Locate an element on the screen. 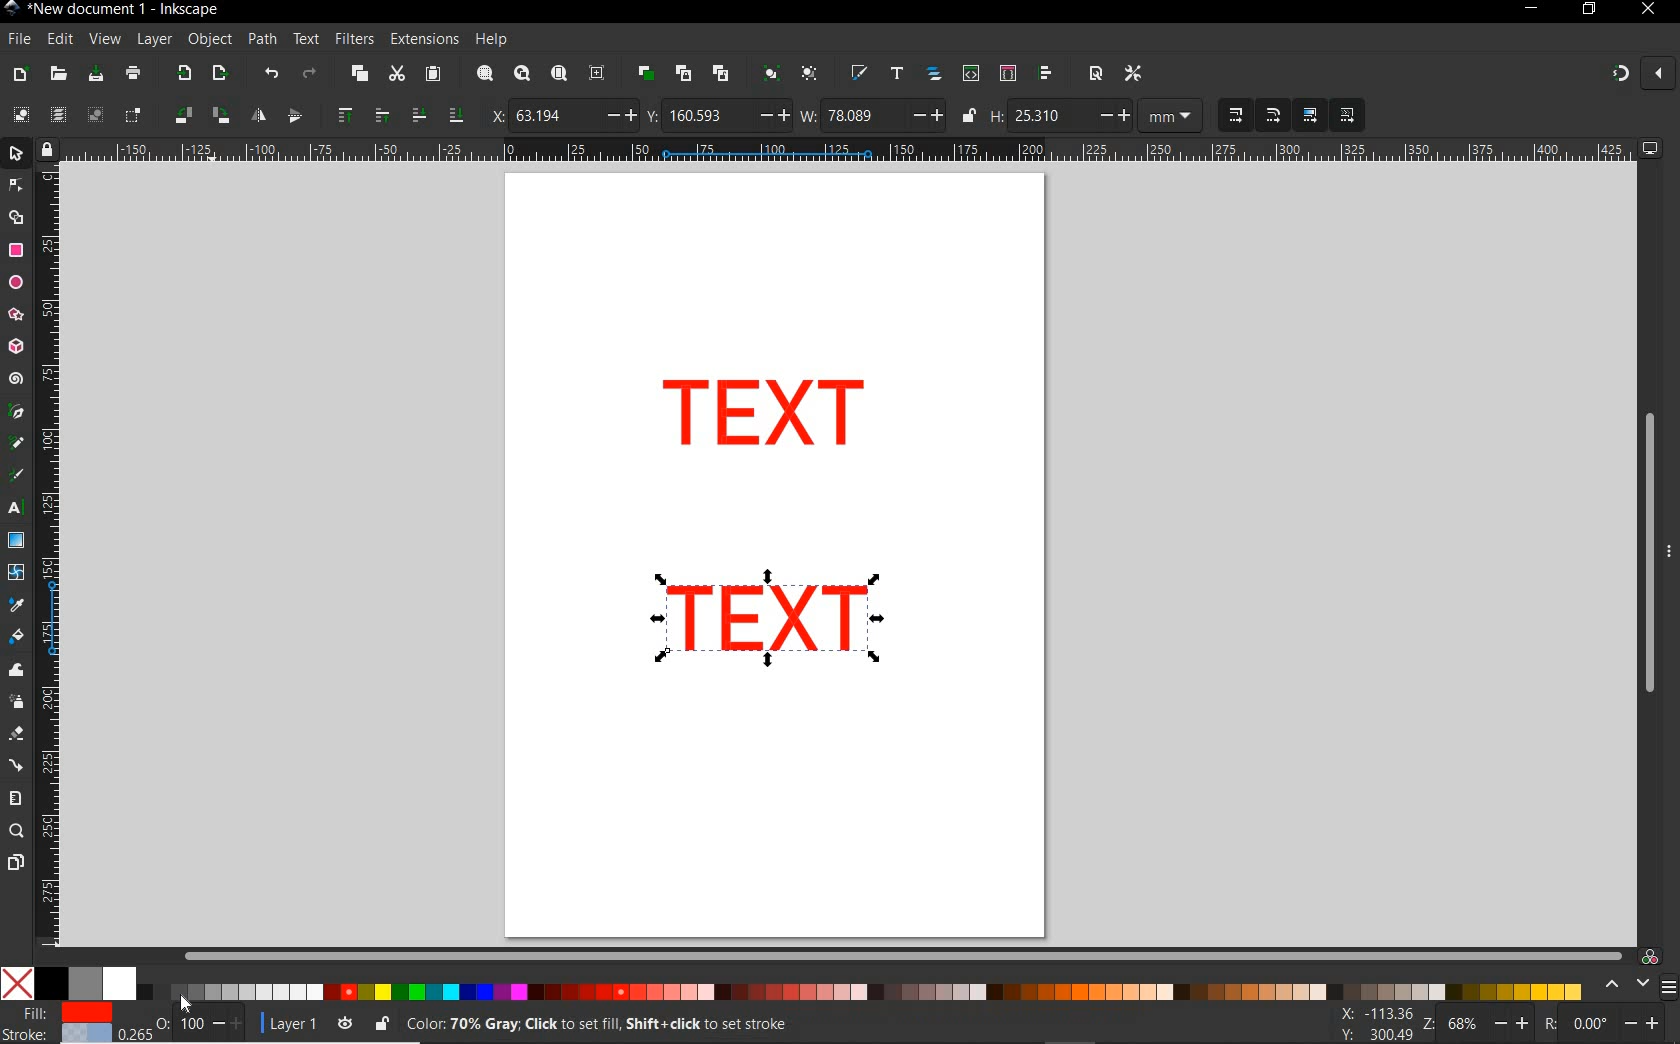 The width and height of the screenshot is (1680, 1044). save is located at coordinates (96, 74).